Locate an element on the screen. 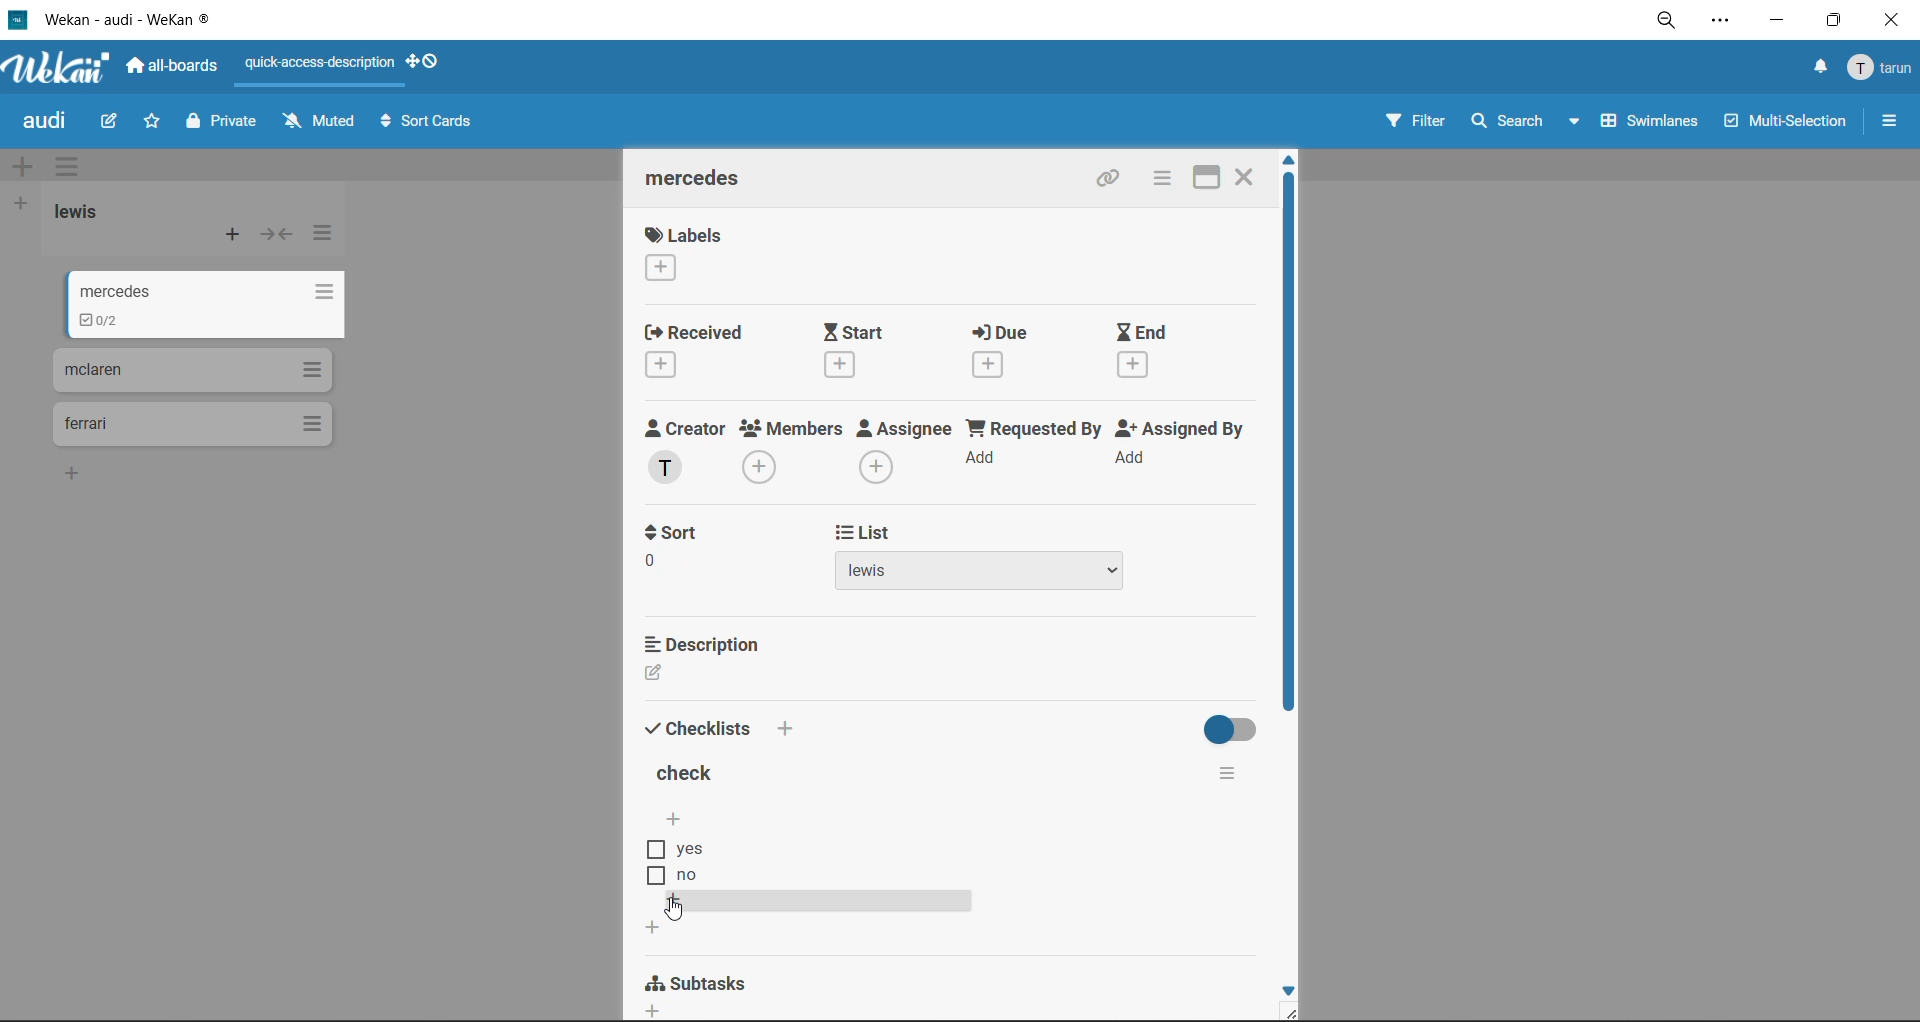  edit is located at coordinates (112, 124).